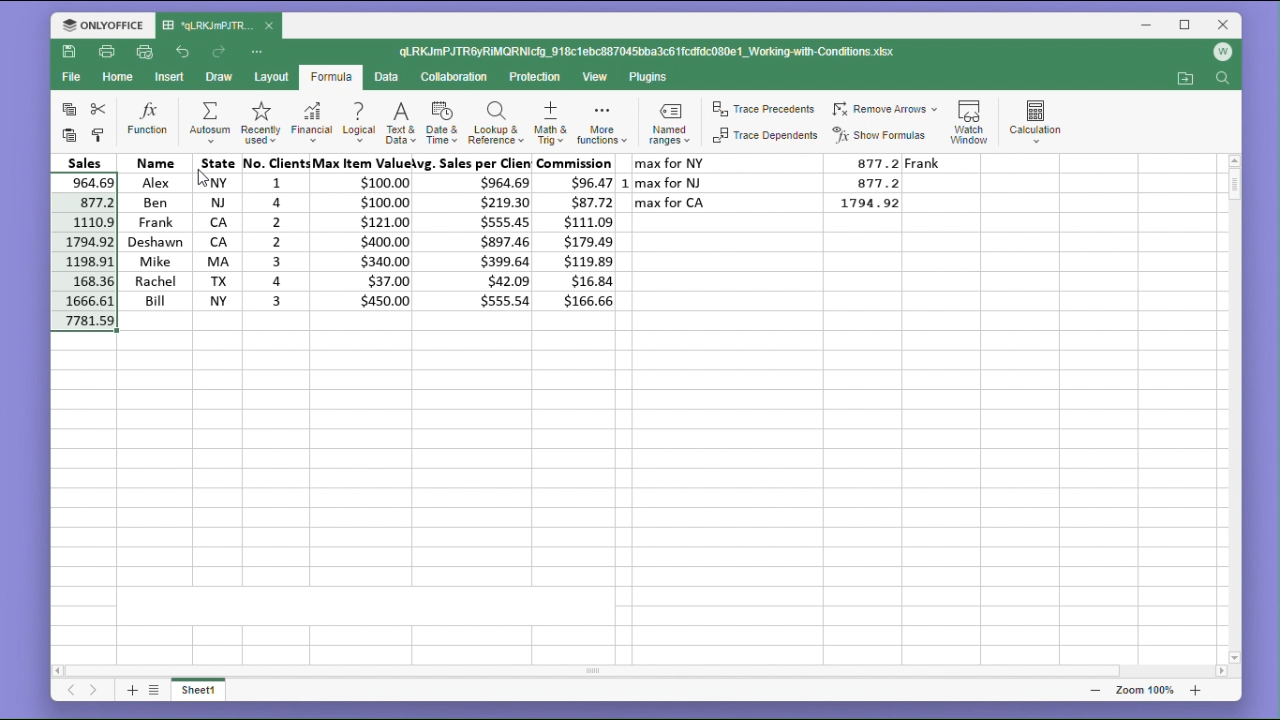 This screenshot has height=720, width=1280. Describe the element at coordinates (66, 136) in the screenshot. I see `paste` at that location.